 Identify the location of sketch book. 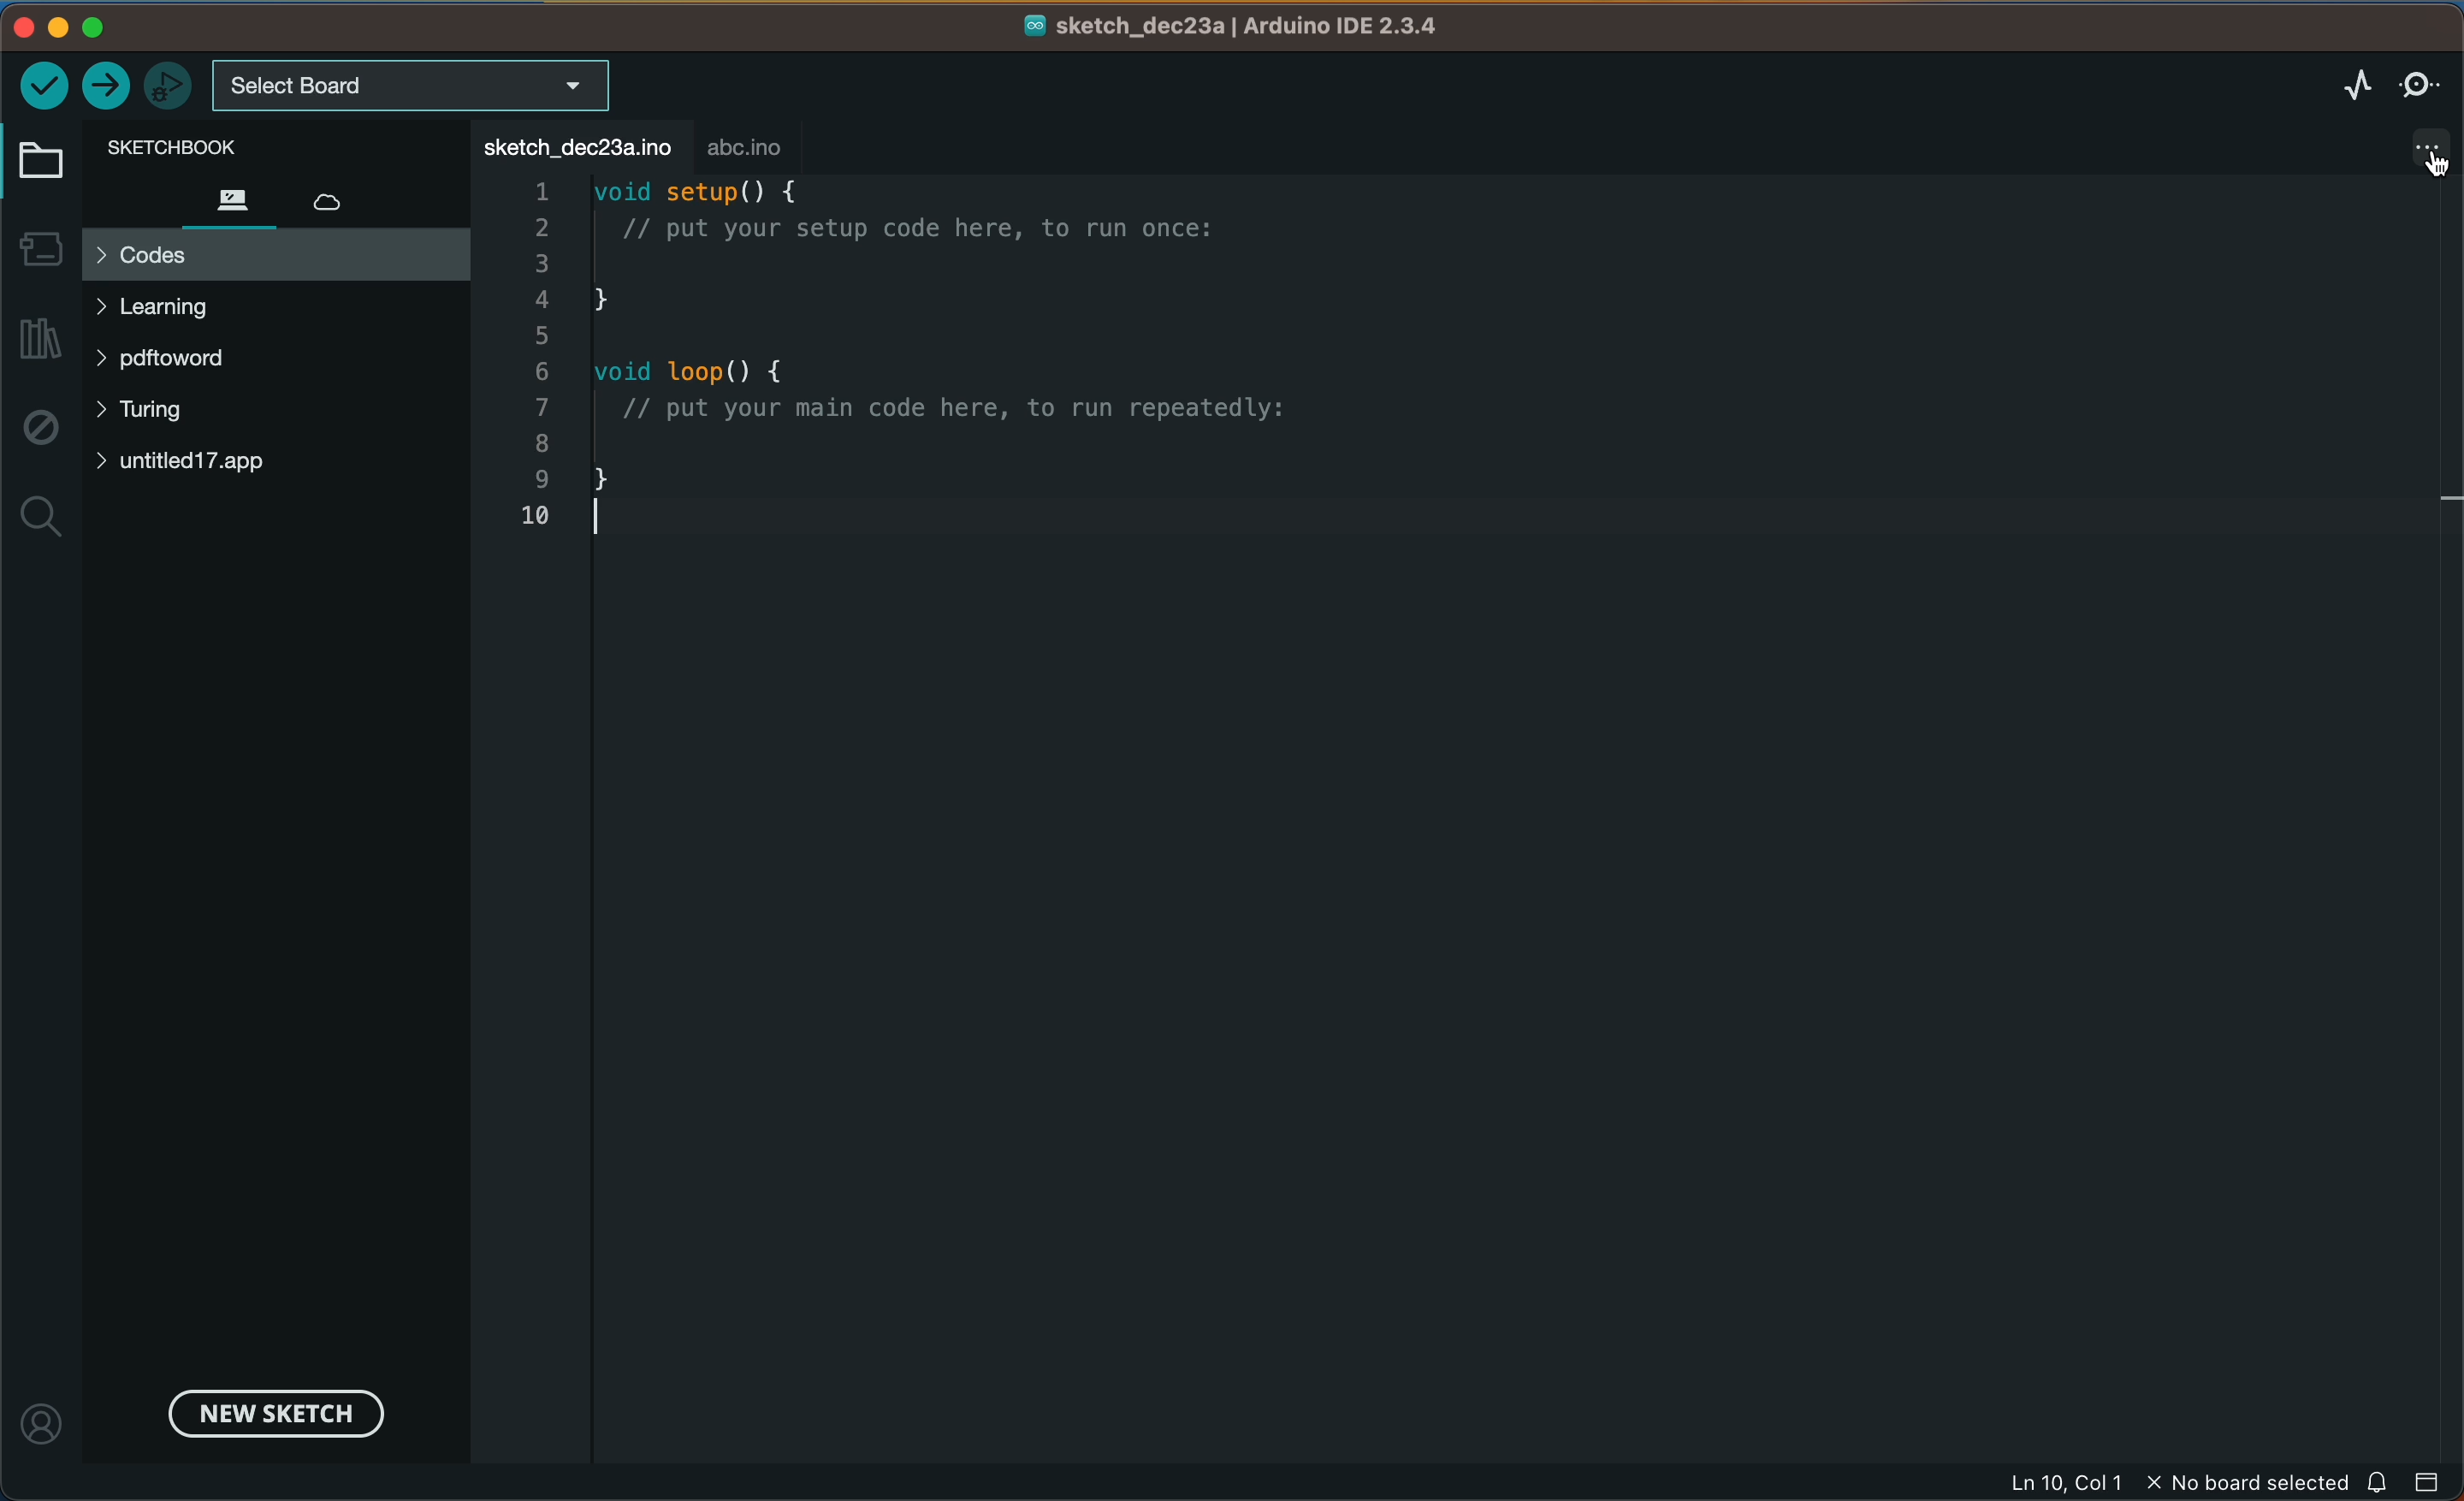
(184, 148).